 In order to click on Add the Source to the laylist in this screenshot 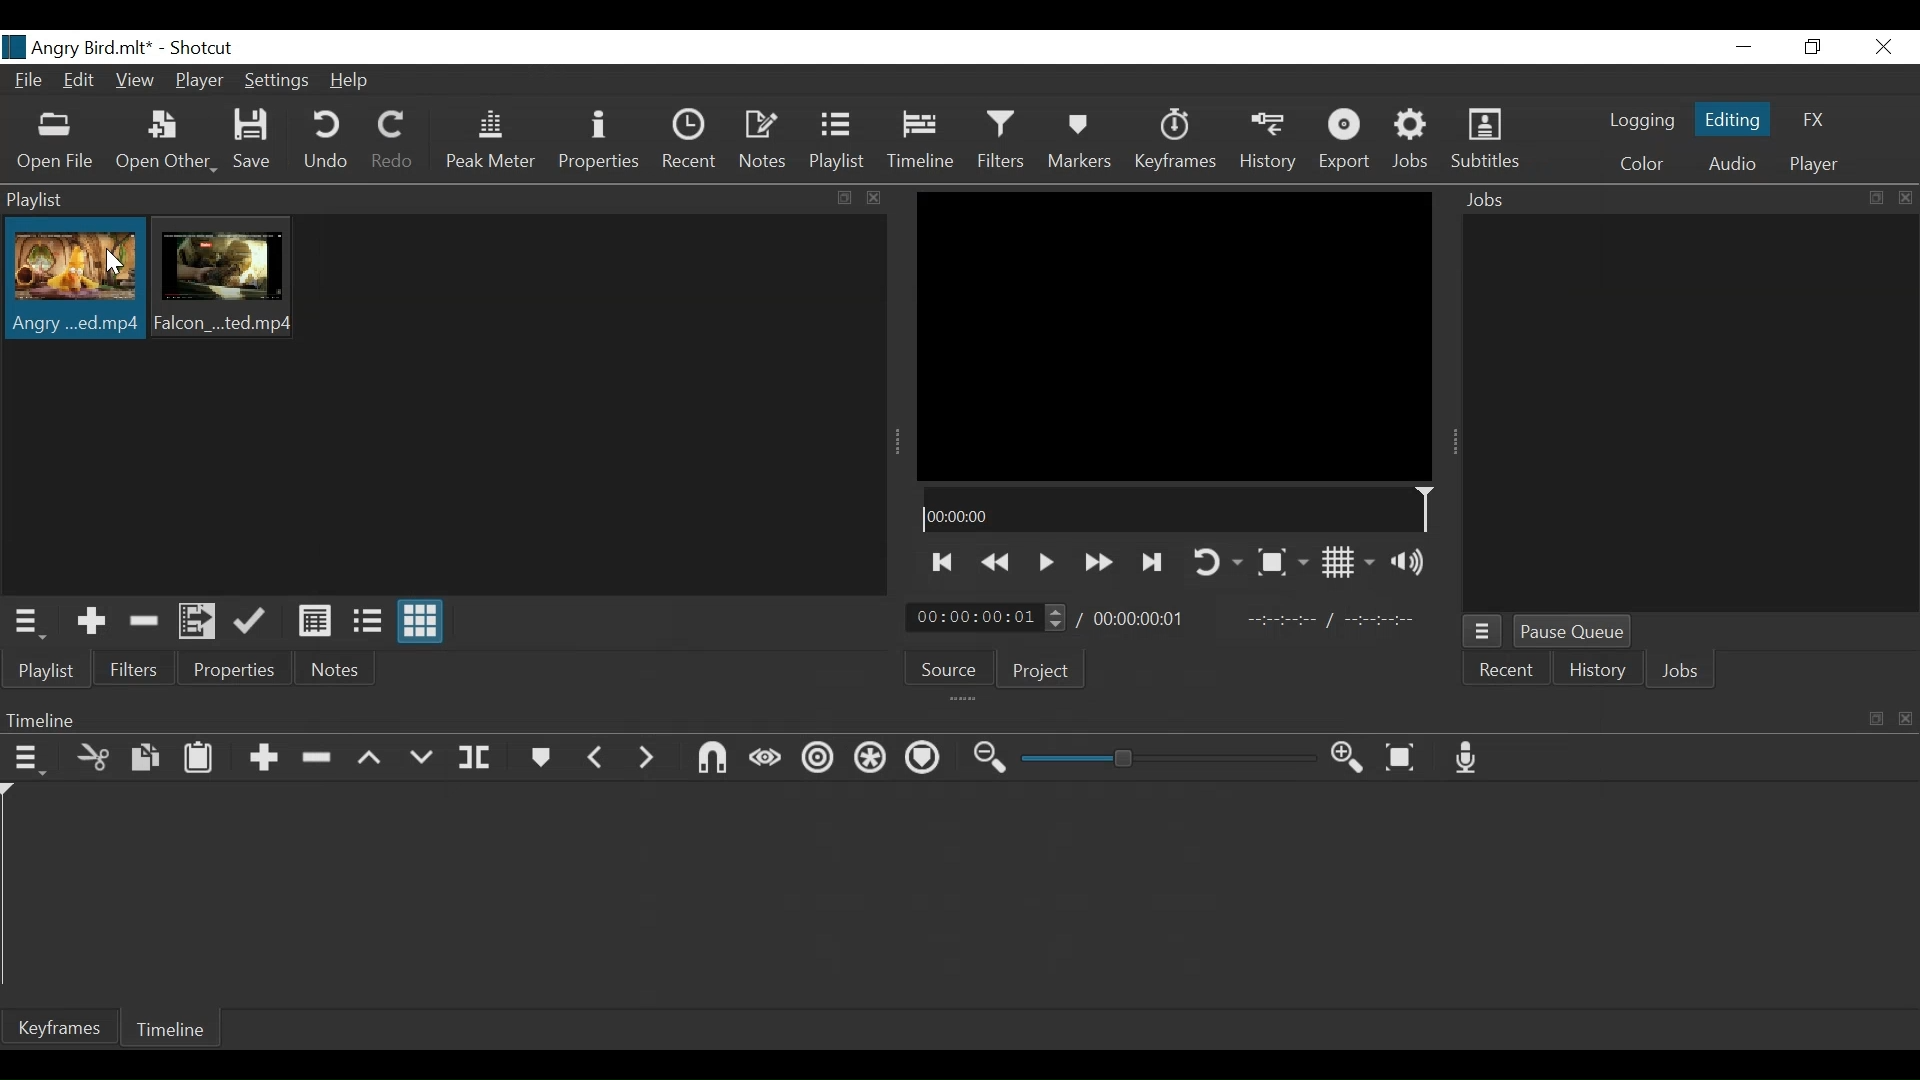, I will do `click(92, 623)`.